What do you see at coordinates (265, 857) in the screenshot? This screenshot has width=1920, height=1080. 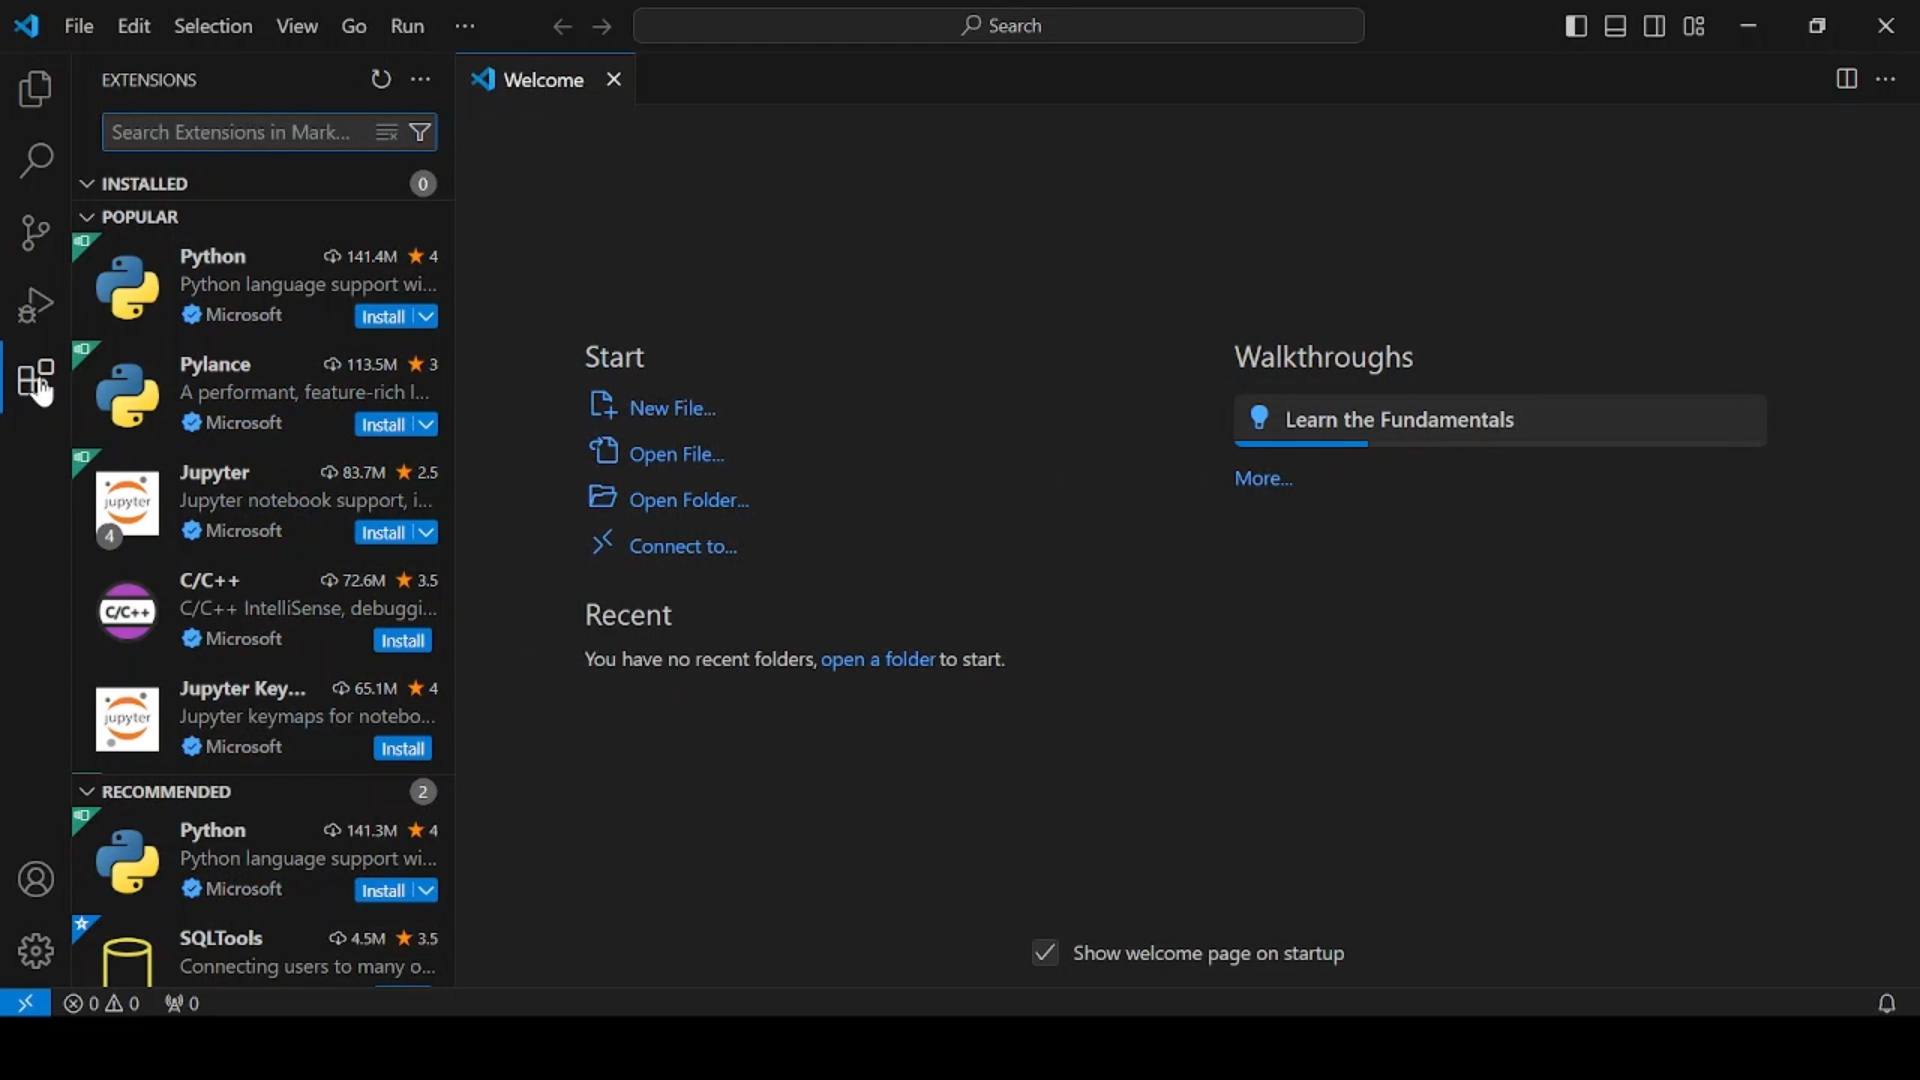 I see `python` at bounding box center [265, 857].